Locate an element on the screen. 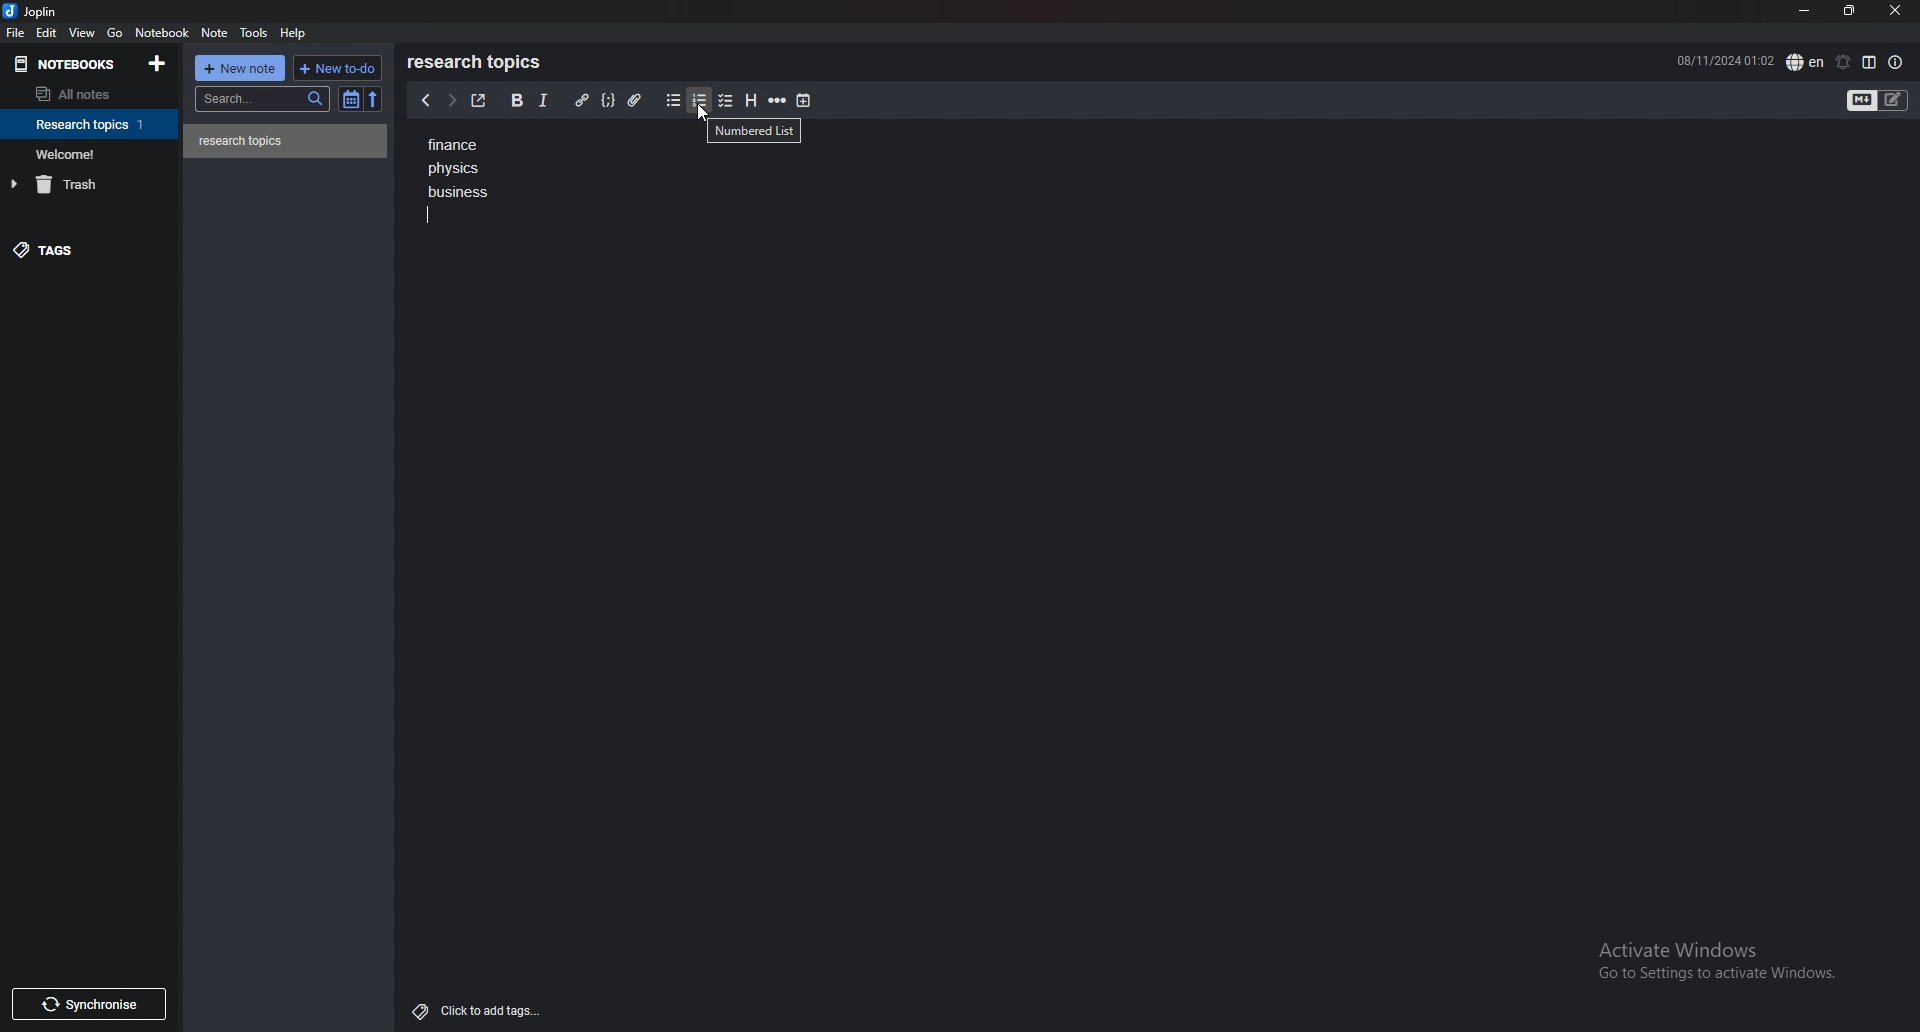 This screenshot has height=1032, width=1920. file is located at coordinates (16, 33).